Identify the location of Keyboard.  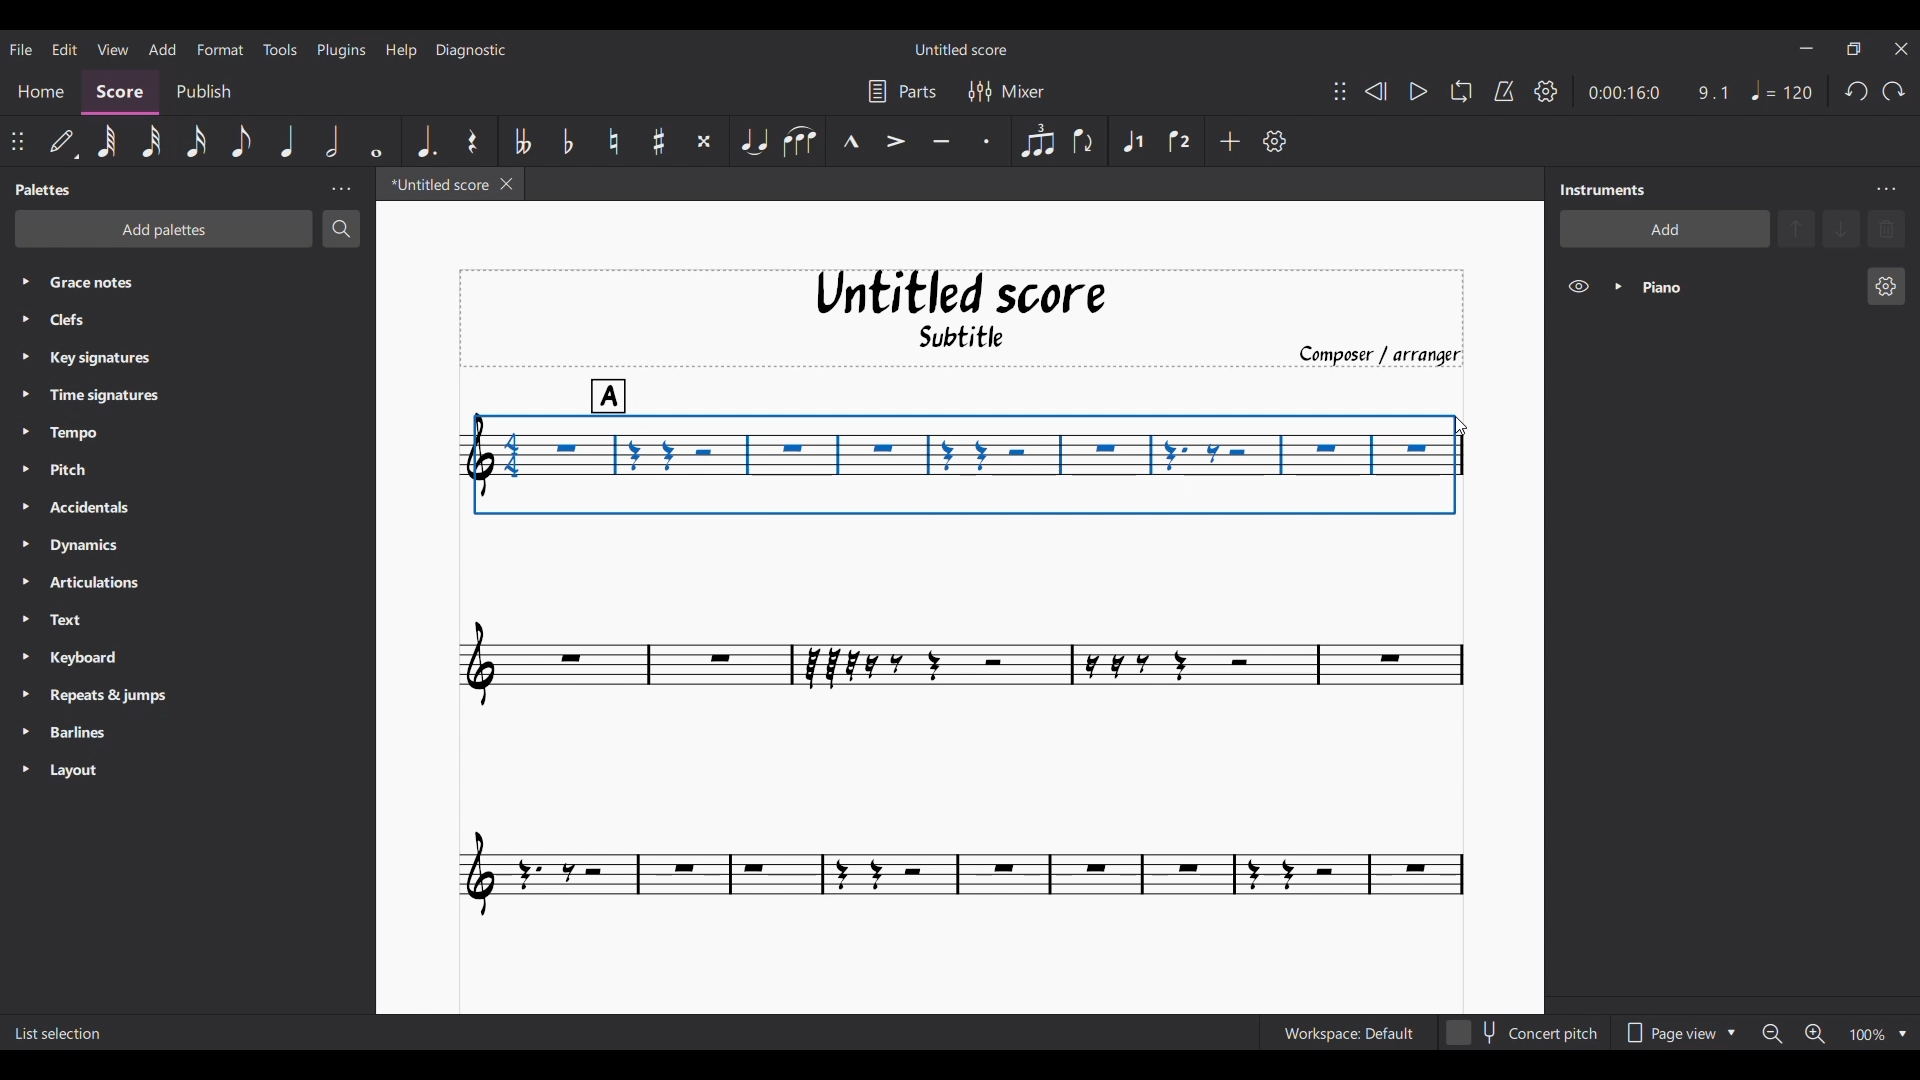
(108, 660).